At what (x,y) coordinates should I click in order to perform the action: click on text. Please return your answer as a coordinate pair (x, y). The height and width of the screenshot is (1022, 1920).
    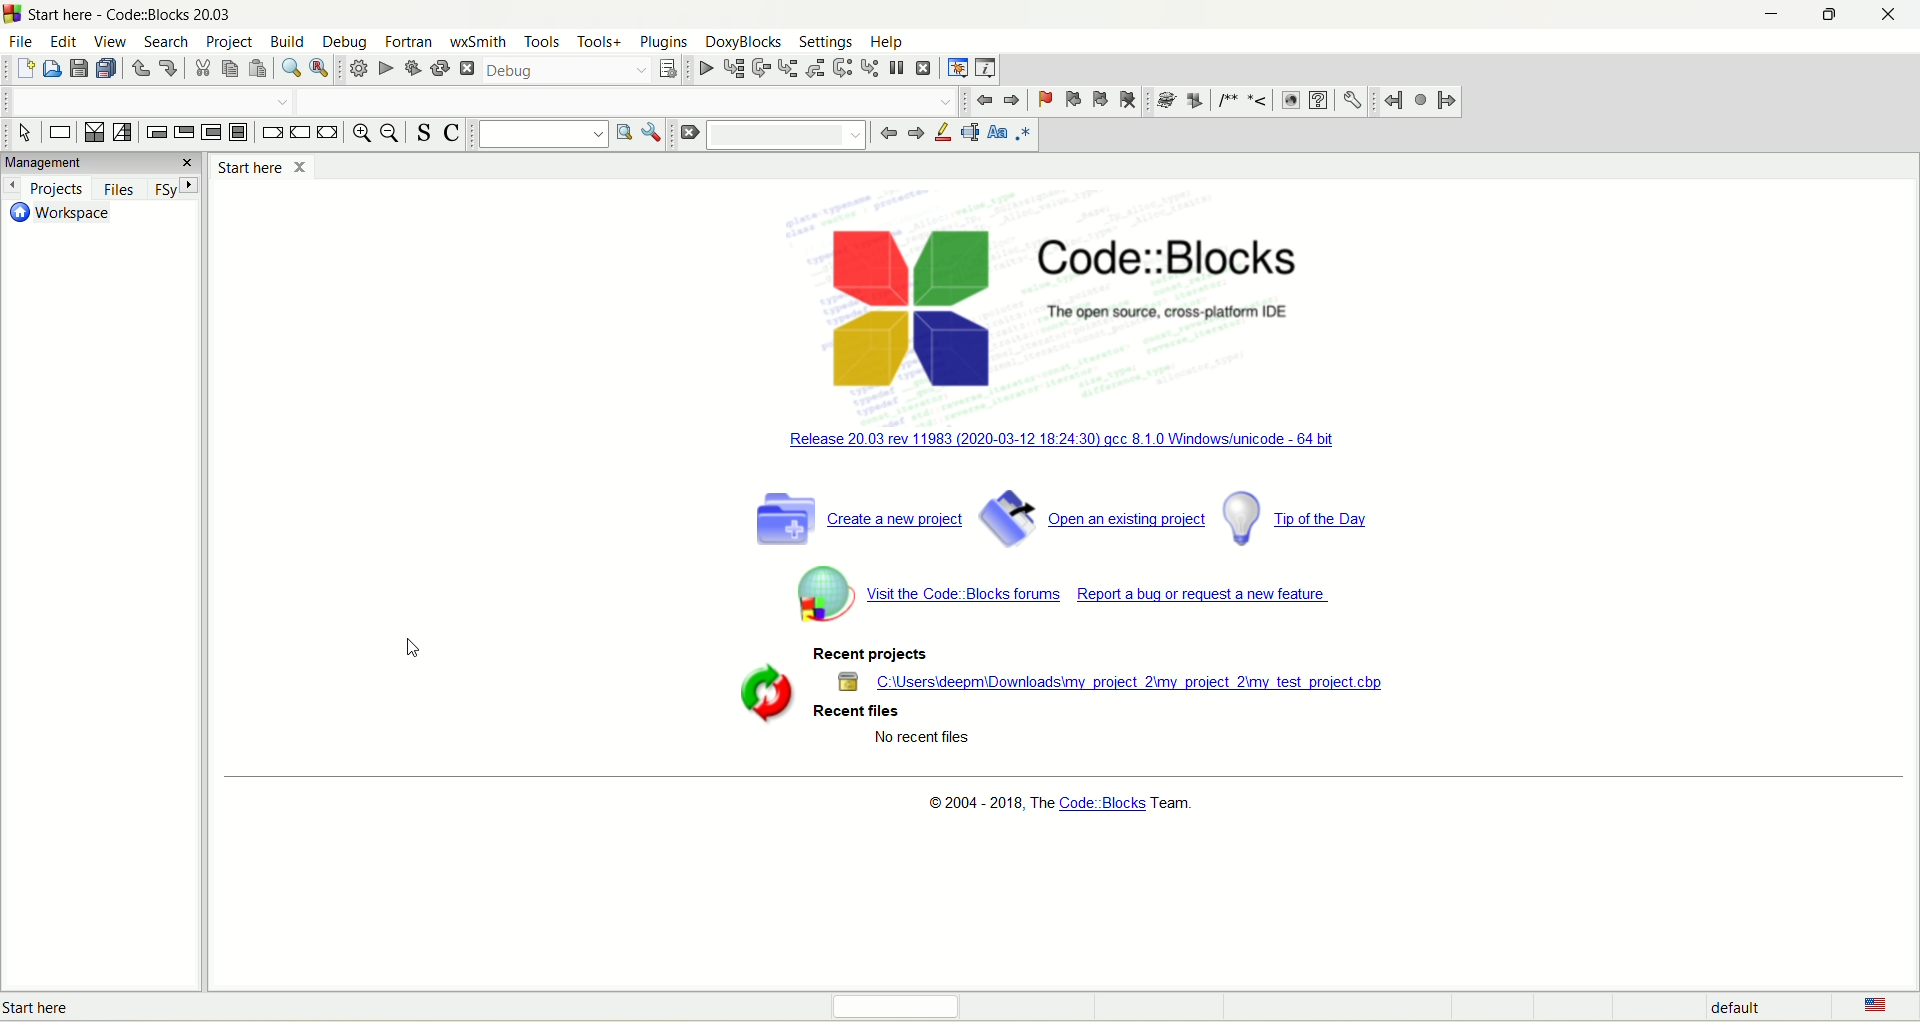
    Looking at the image, I should click on (1061, 804).